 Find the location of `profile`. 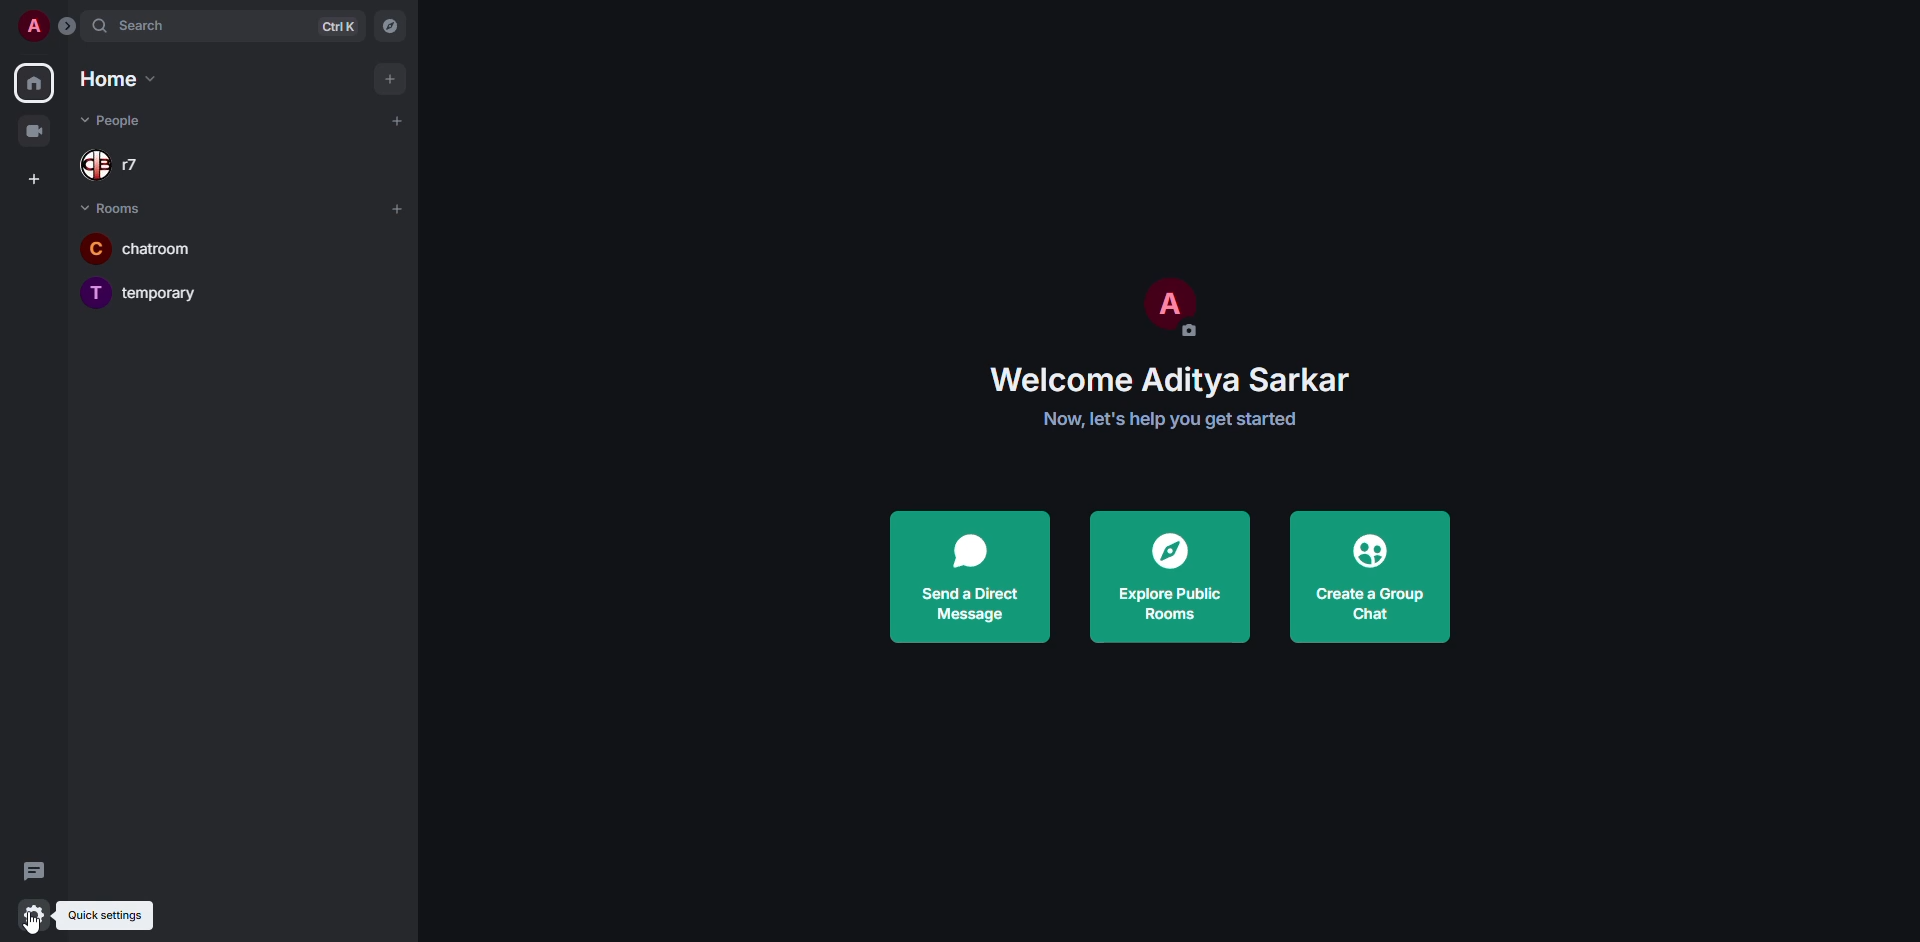

profile is located at coordinates (31, 26).